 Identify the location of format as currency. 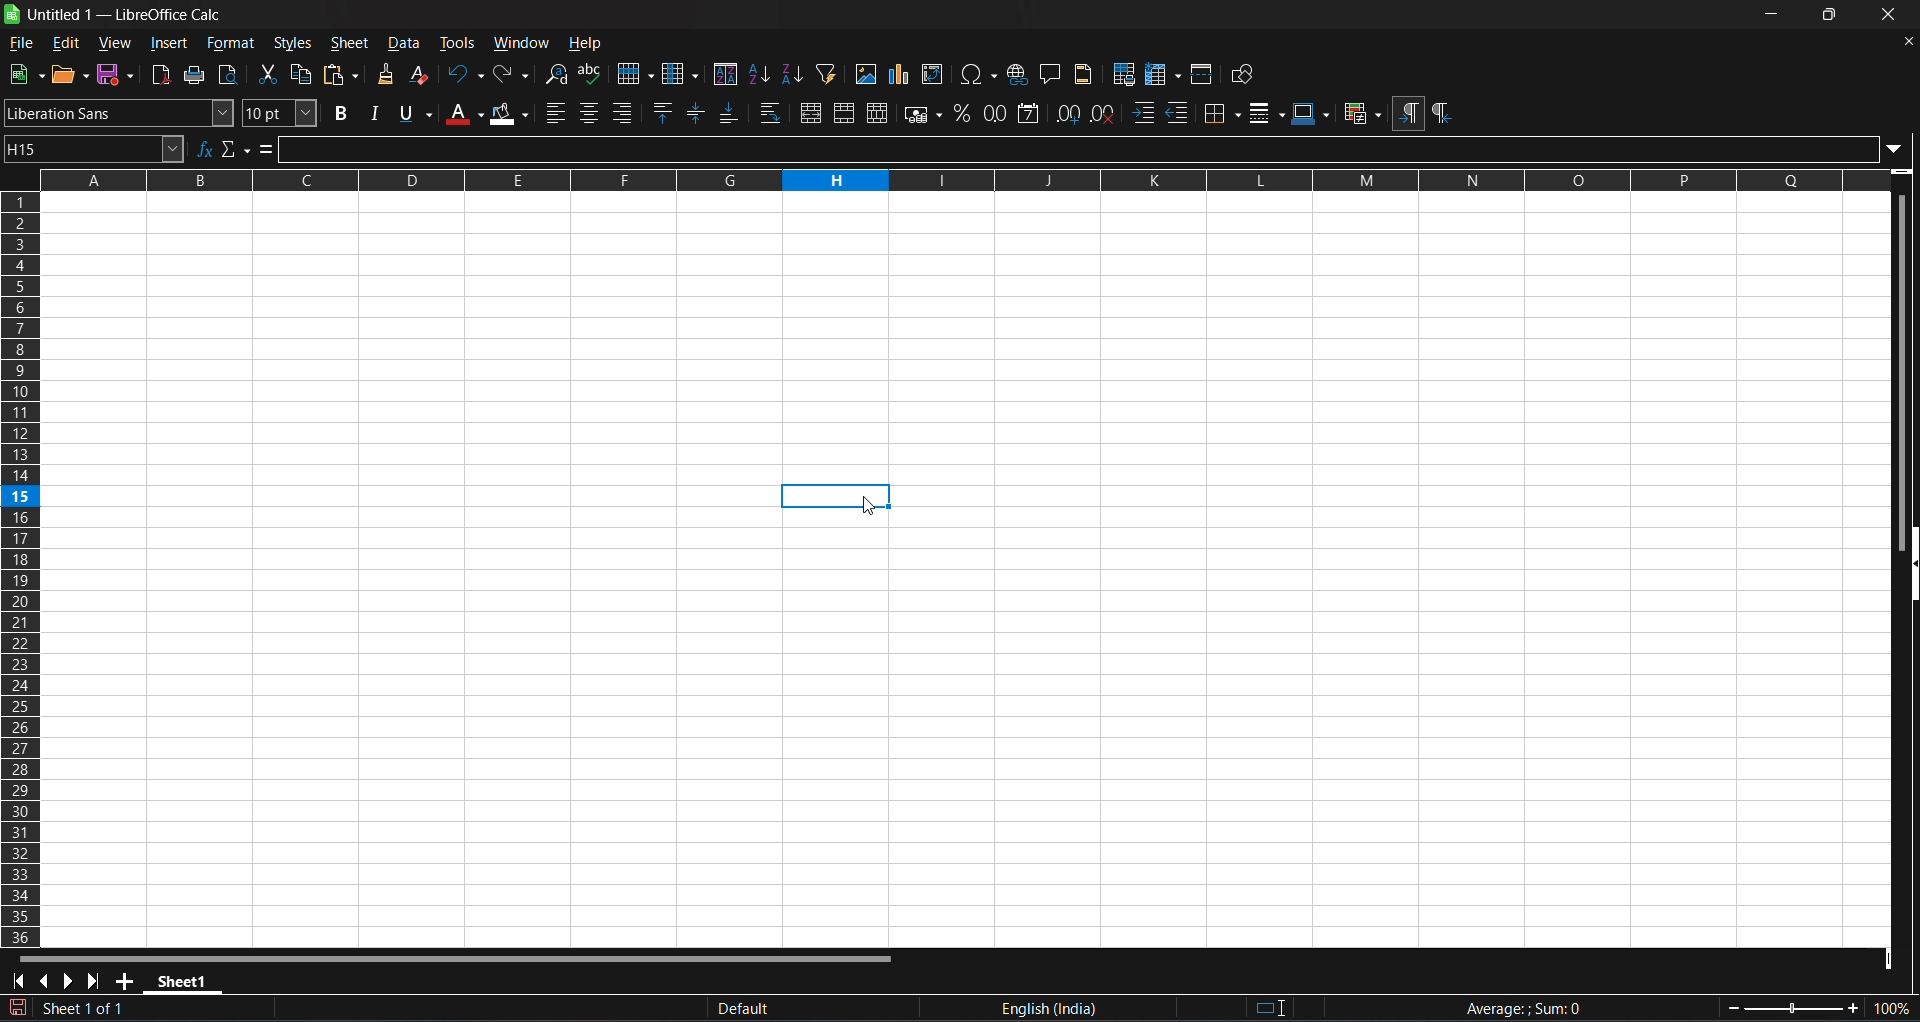
(922, 114).